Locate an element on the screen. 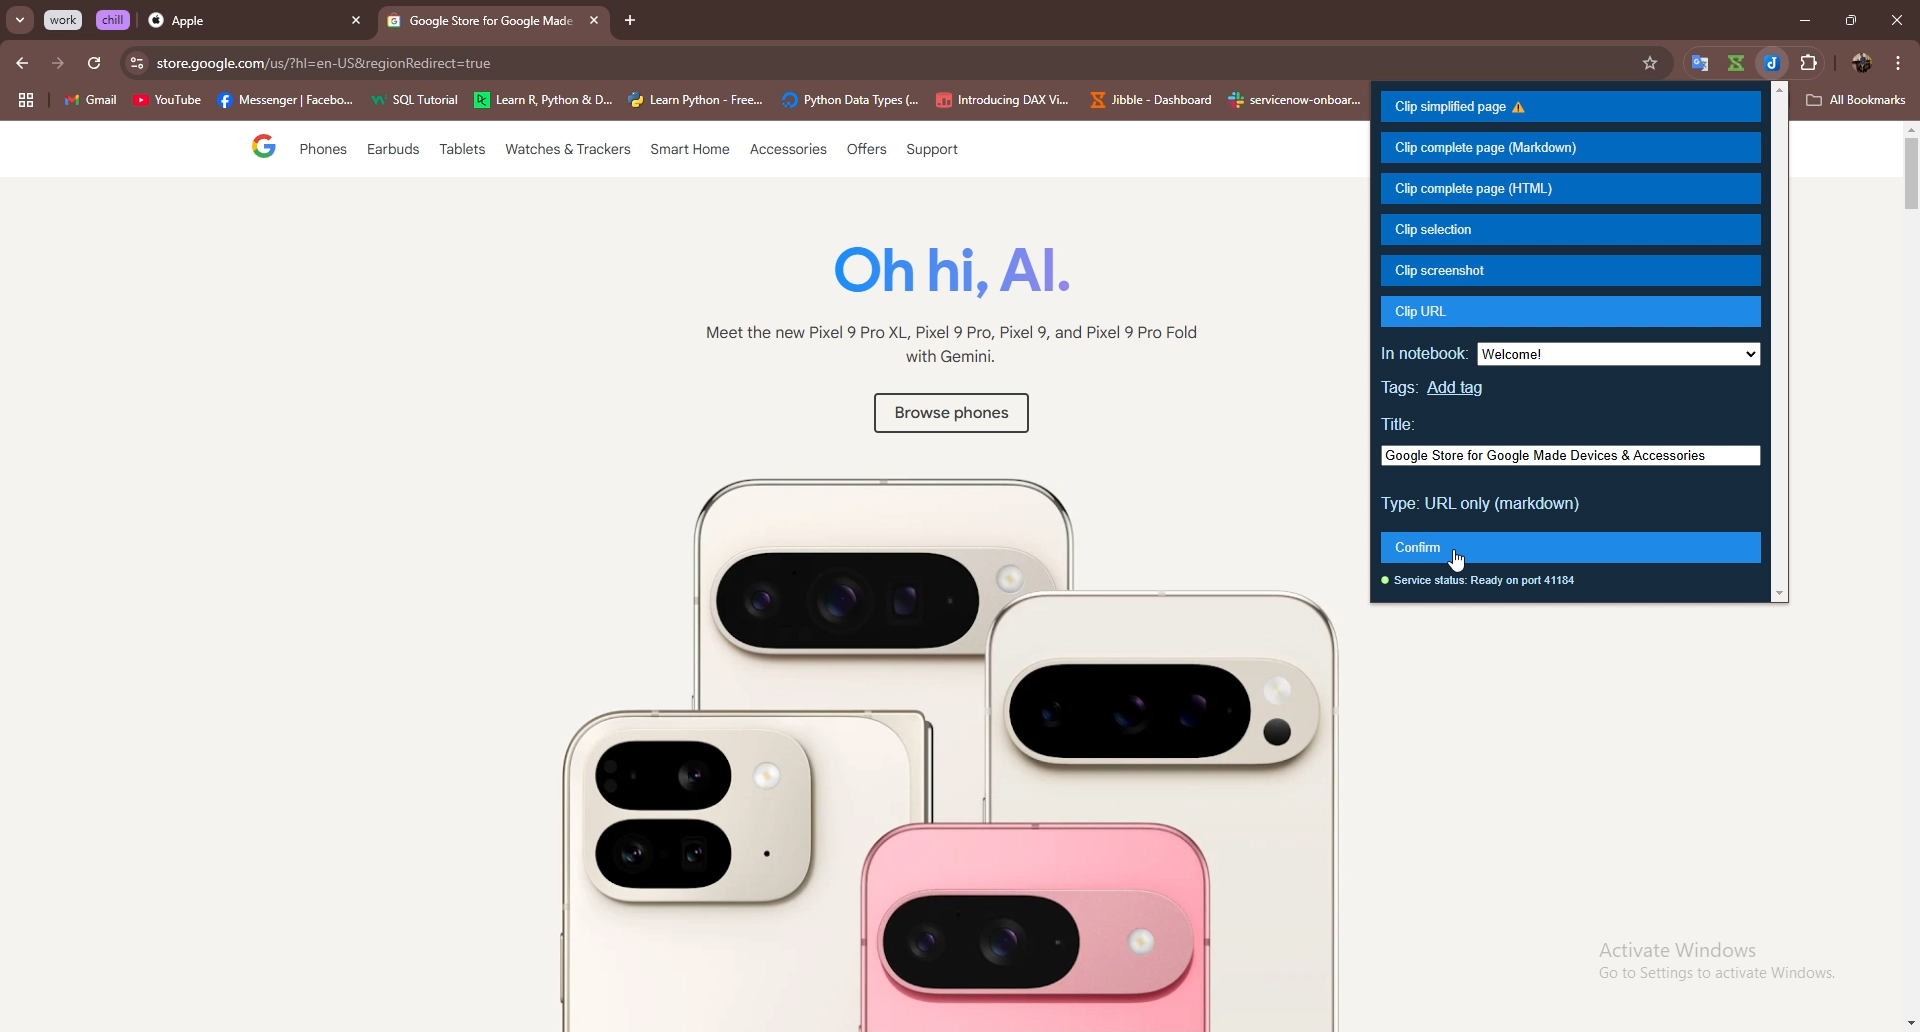  search tabs is located at coordinates (21, 21).